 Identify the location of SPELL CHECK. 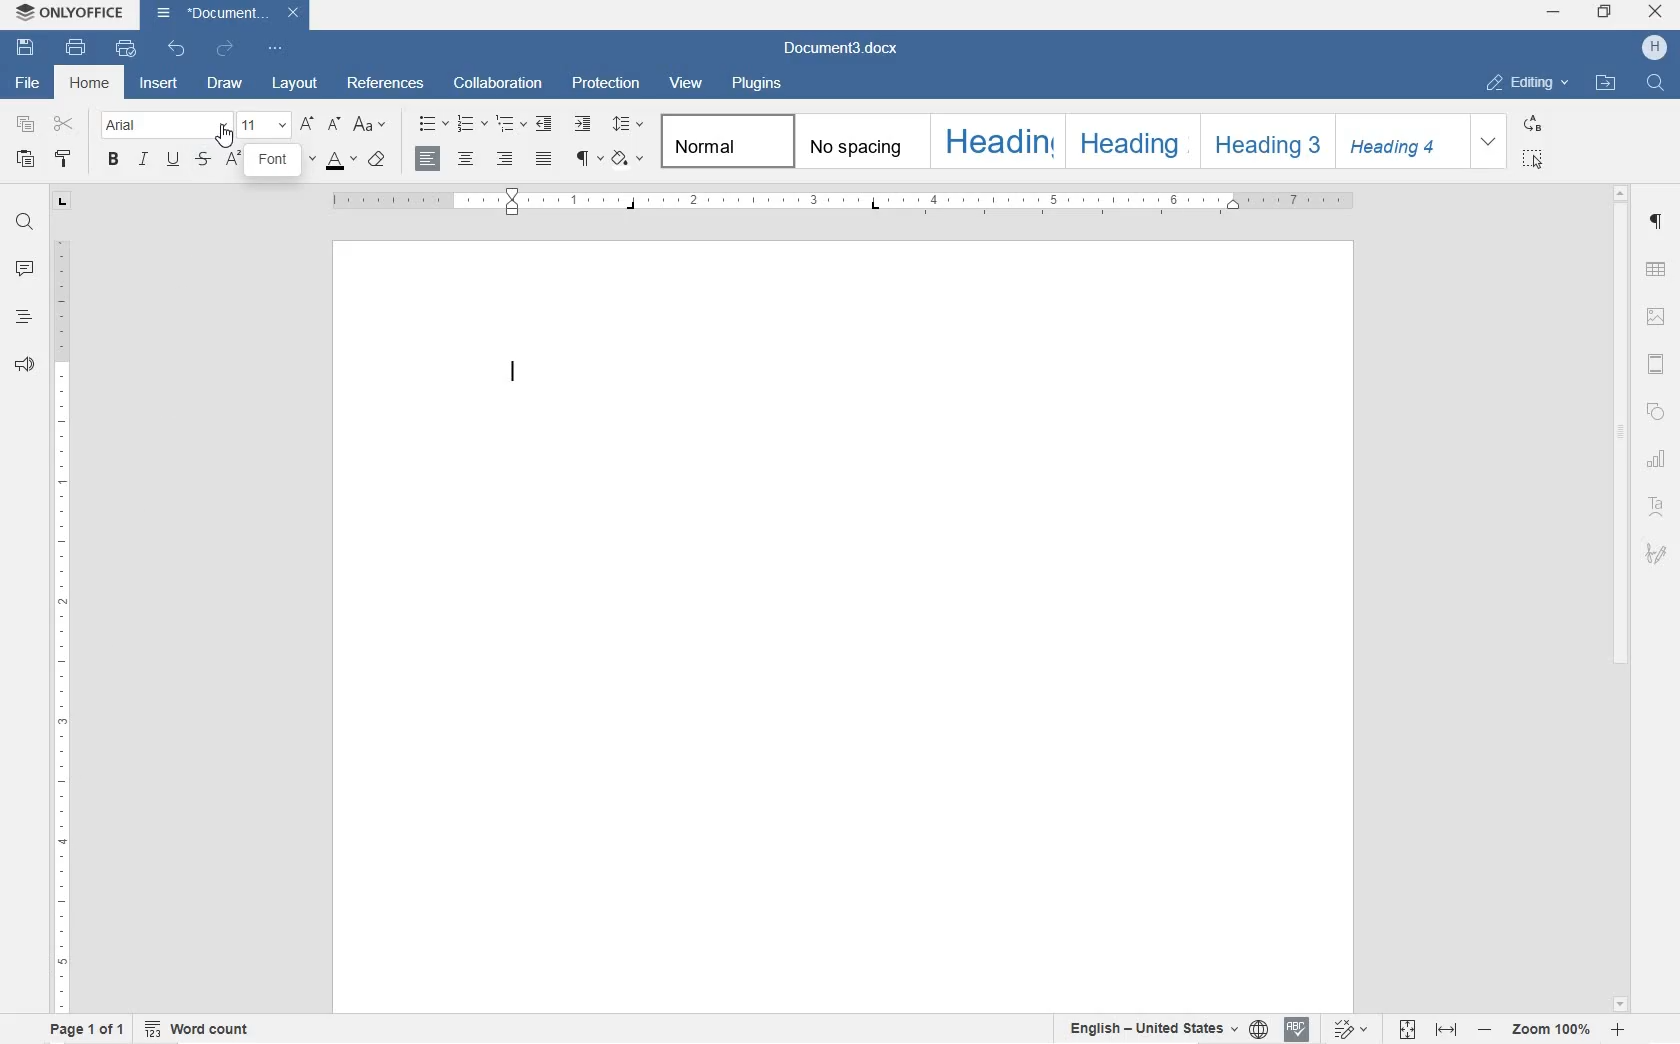
(1297, 1029).